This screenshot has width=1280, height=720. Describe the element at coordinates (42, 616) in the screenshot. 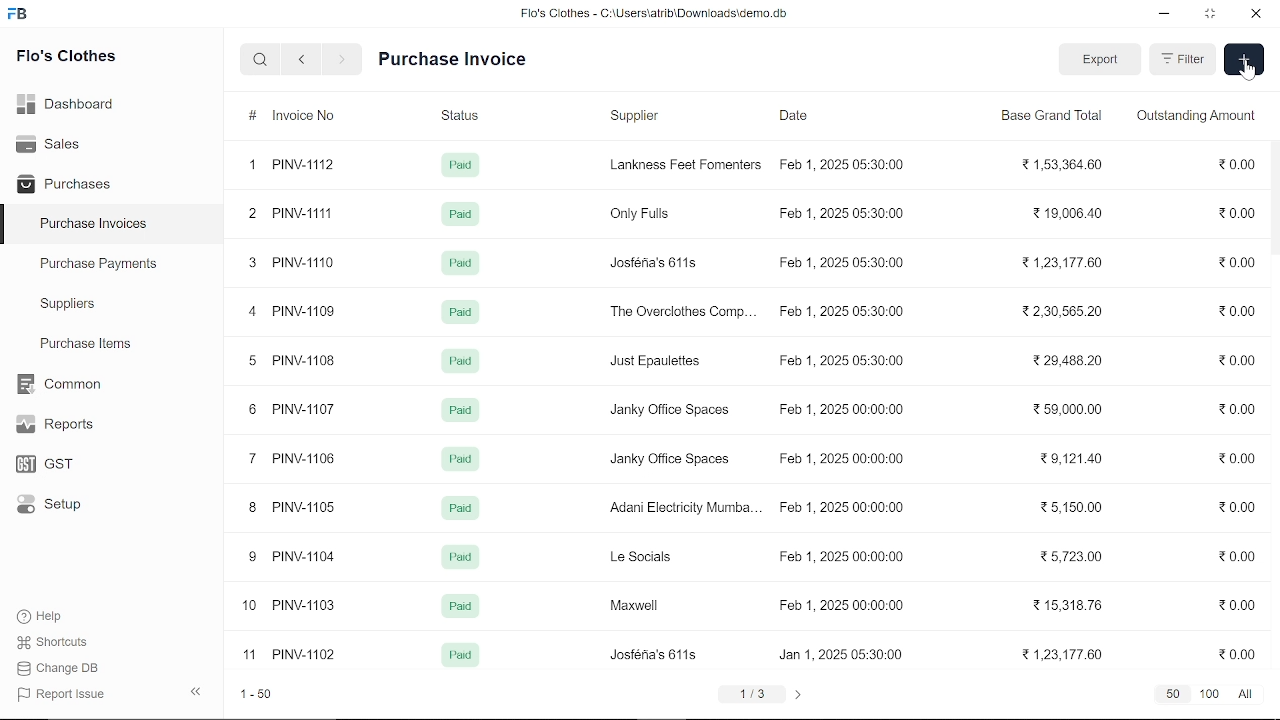

I see `Help` at that location.